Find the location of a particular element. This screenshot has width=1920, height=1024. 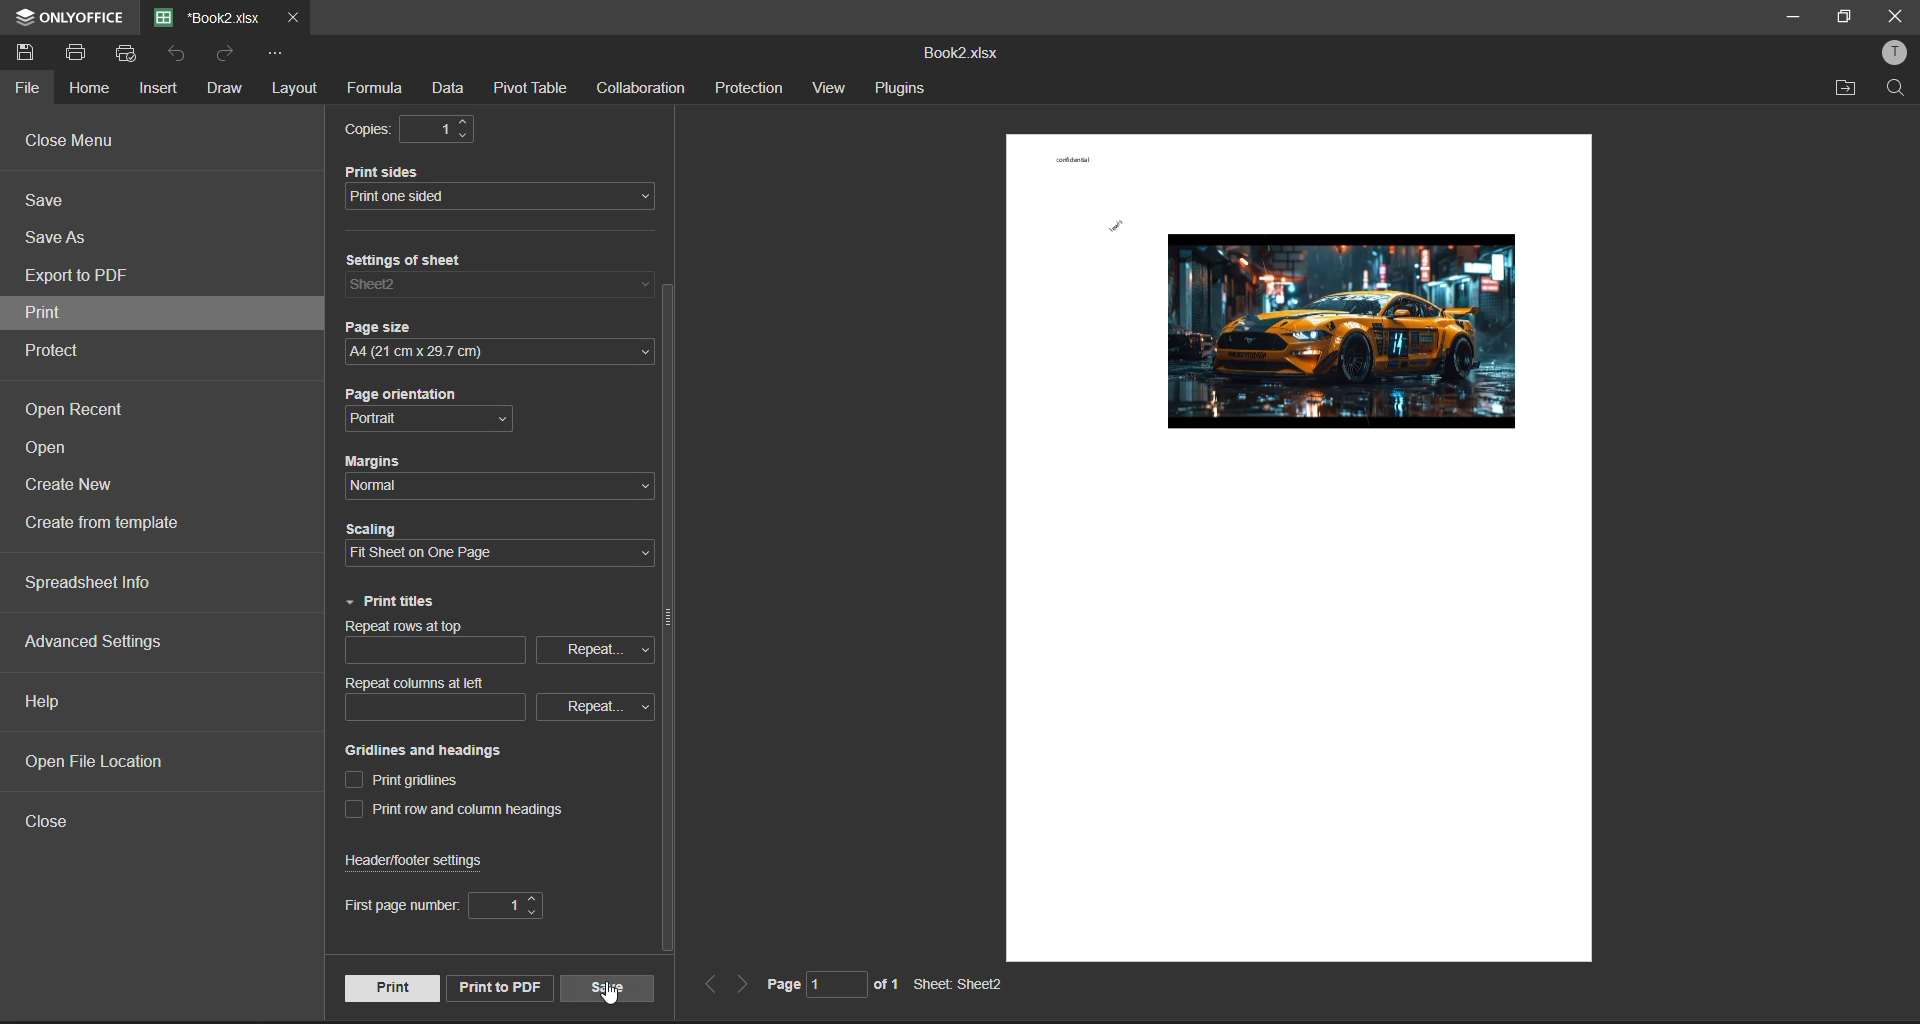

print titles is located at coordinates (391, 602).